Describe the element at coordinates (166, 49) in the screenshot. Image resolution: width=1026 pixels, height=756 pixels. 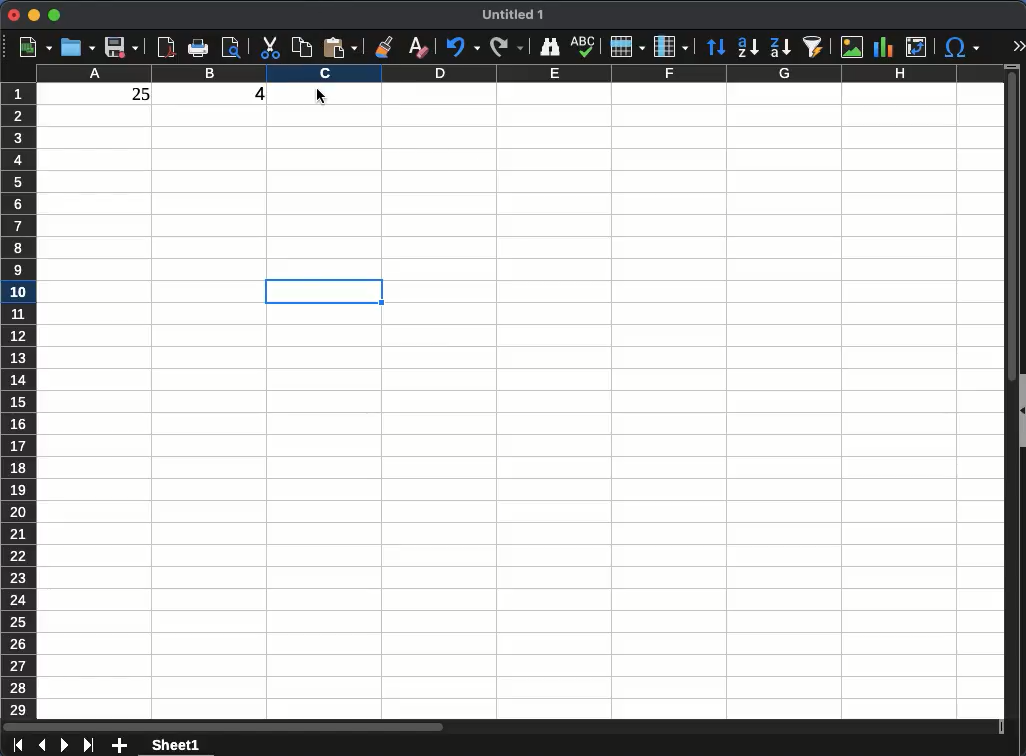
I see `pdf preview` at that location.